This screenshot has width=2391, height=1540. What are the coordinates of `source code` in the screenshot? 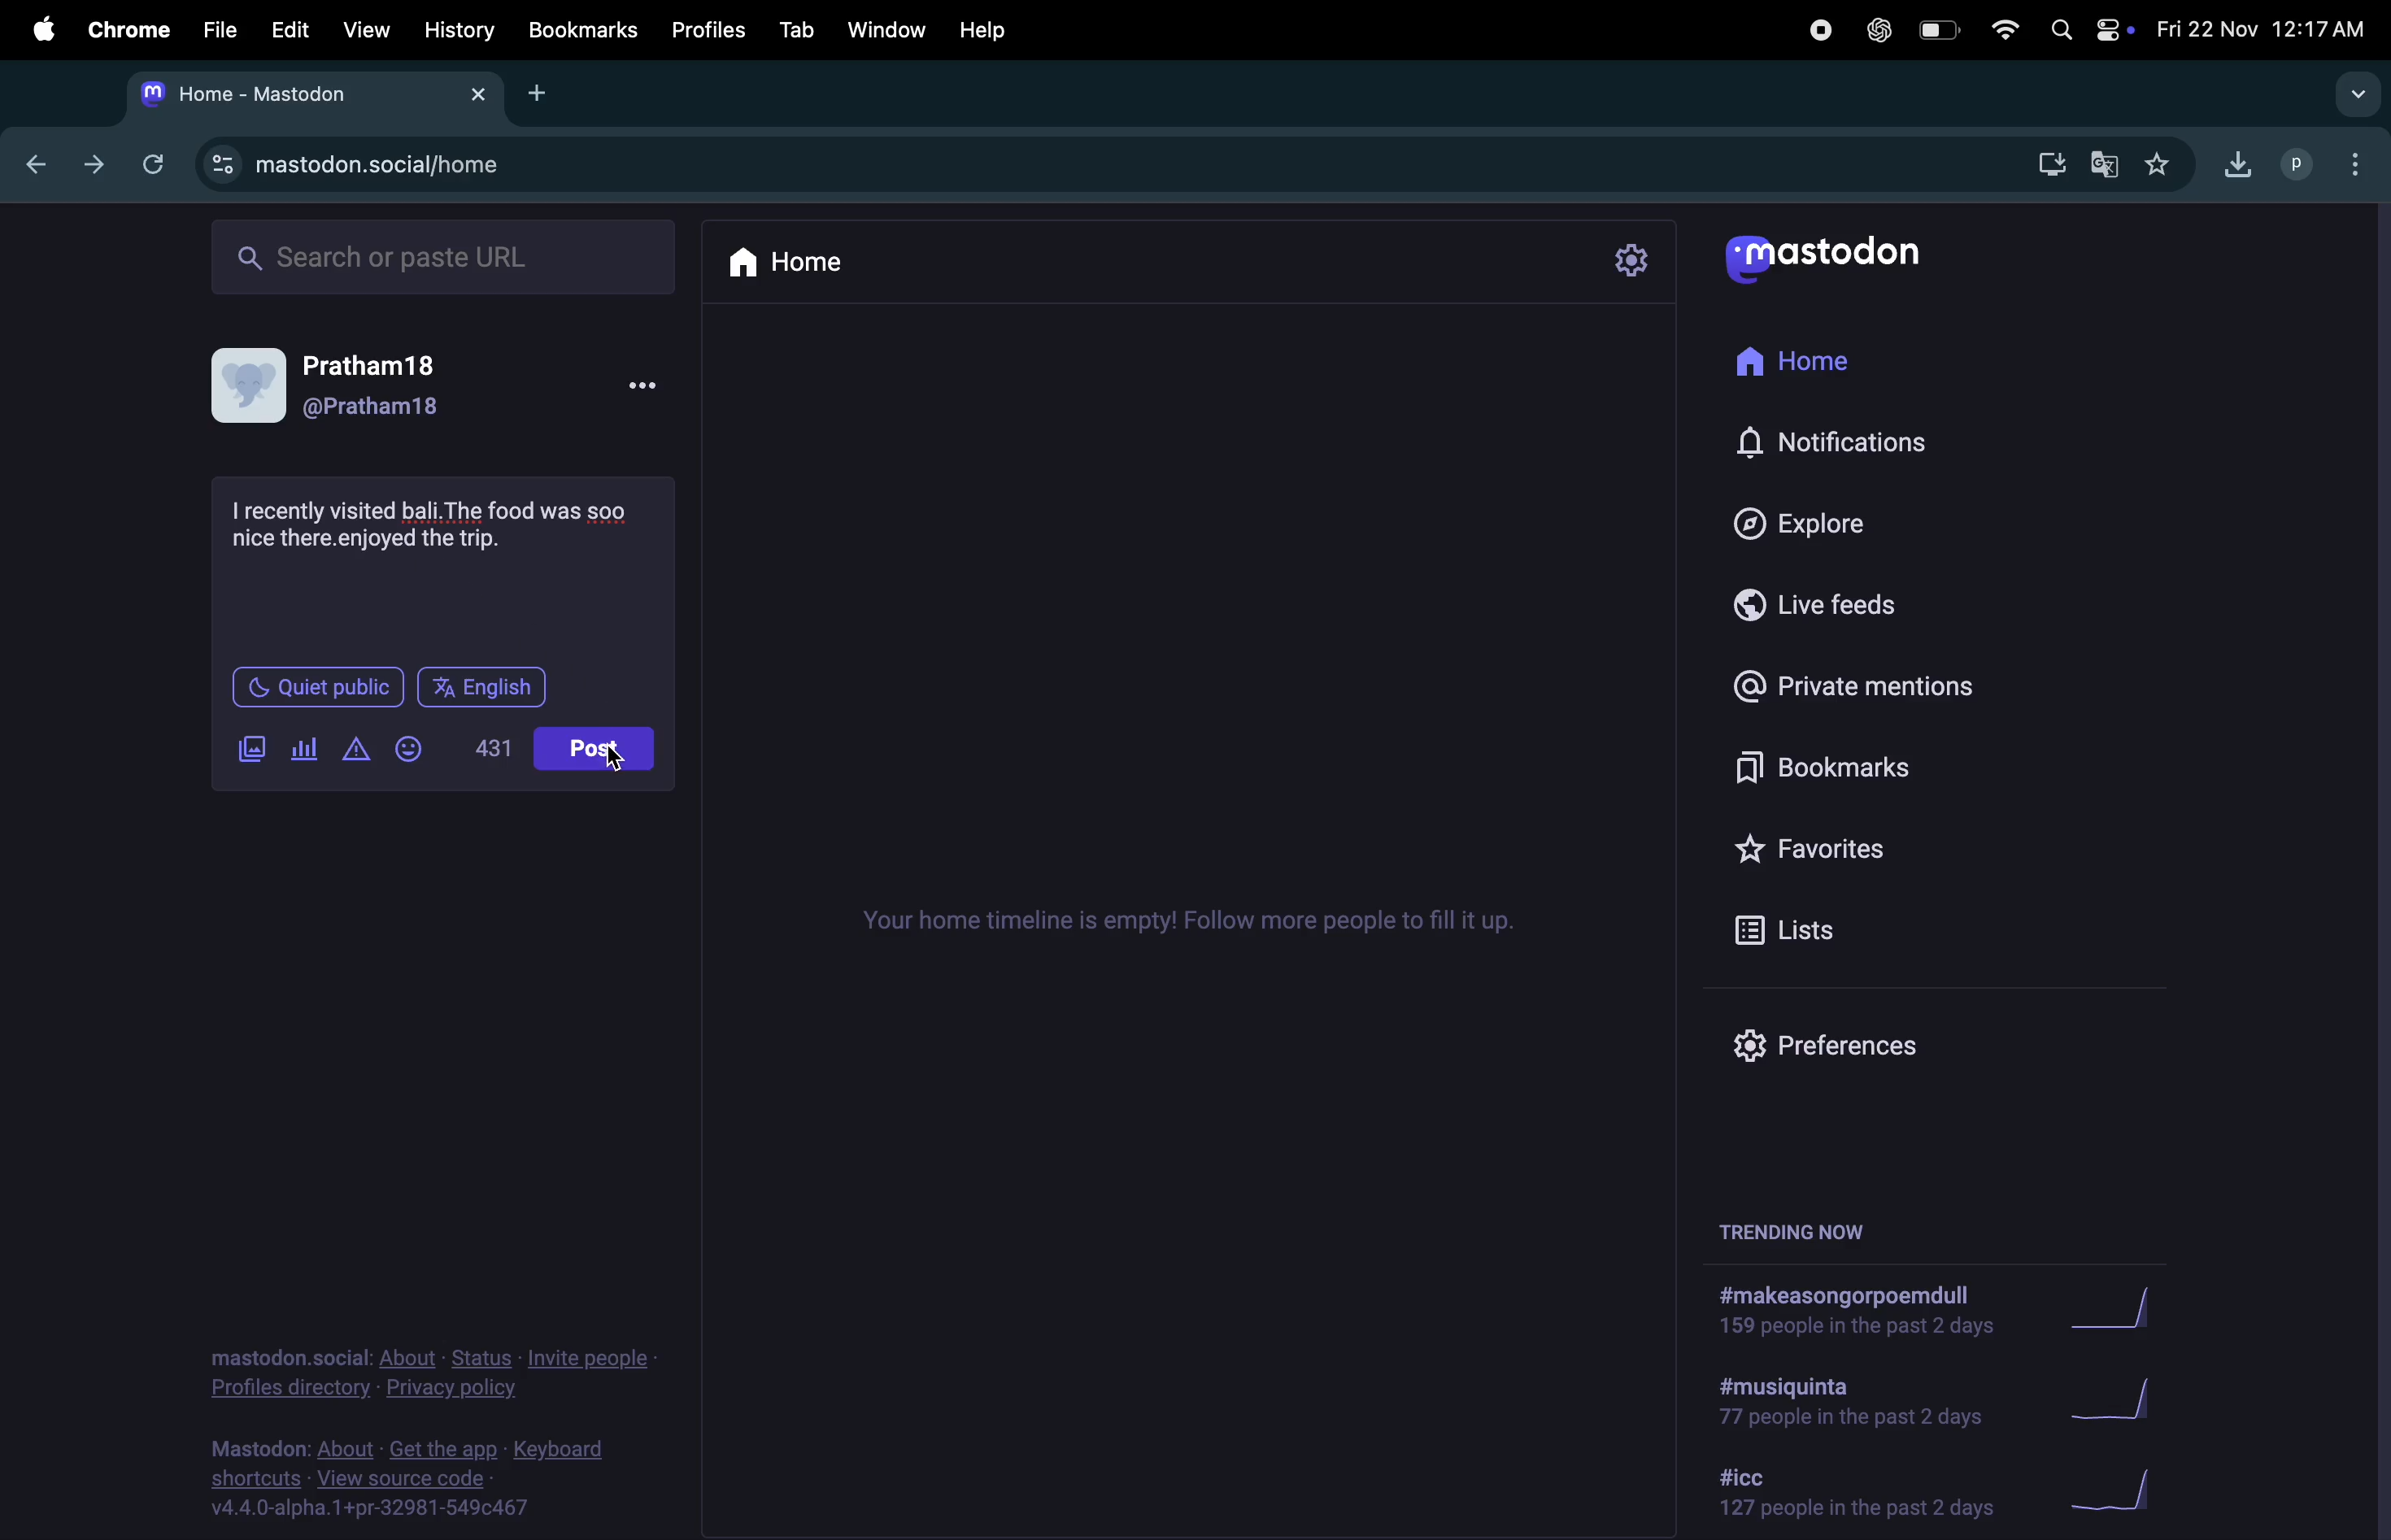 It's located at (419, 1480).